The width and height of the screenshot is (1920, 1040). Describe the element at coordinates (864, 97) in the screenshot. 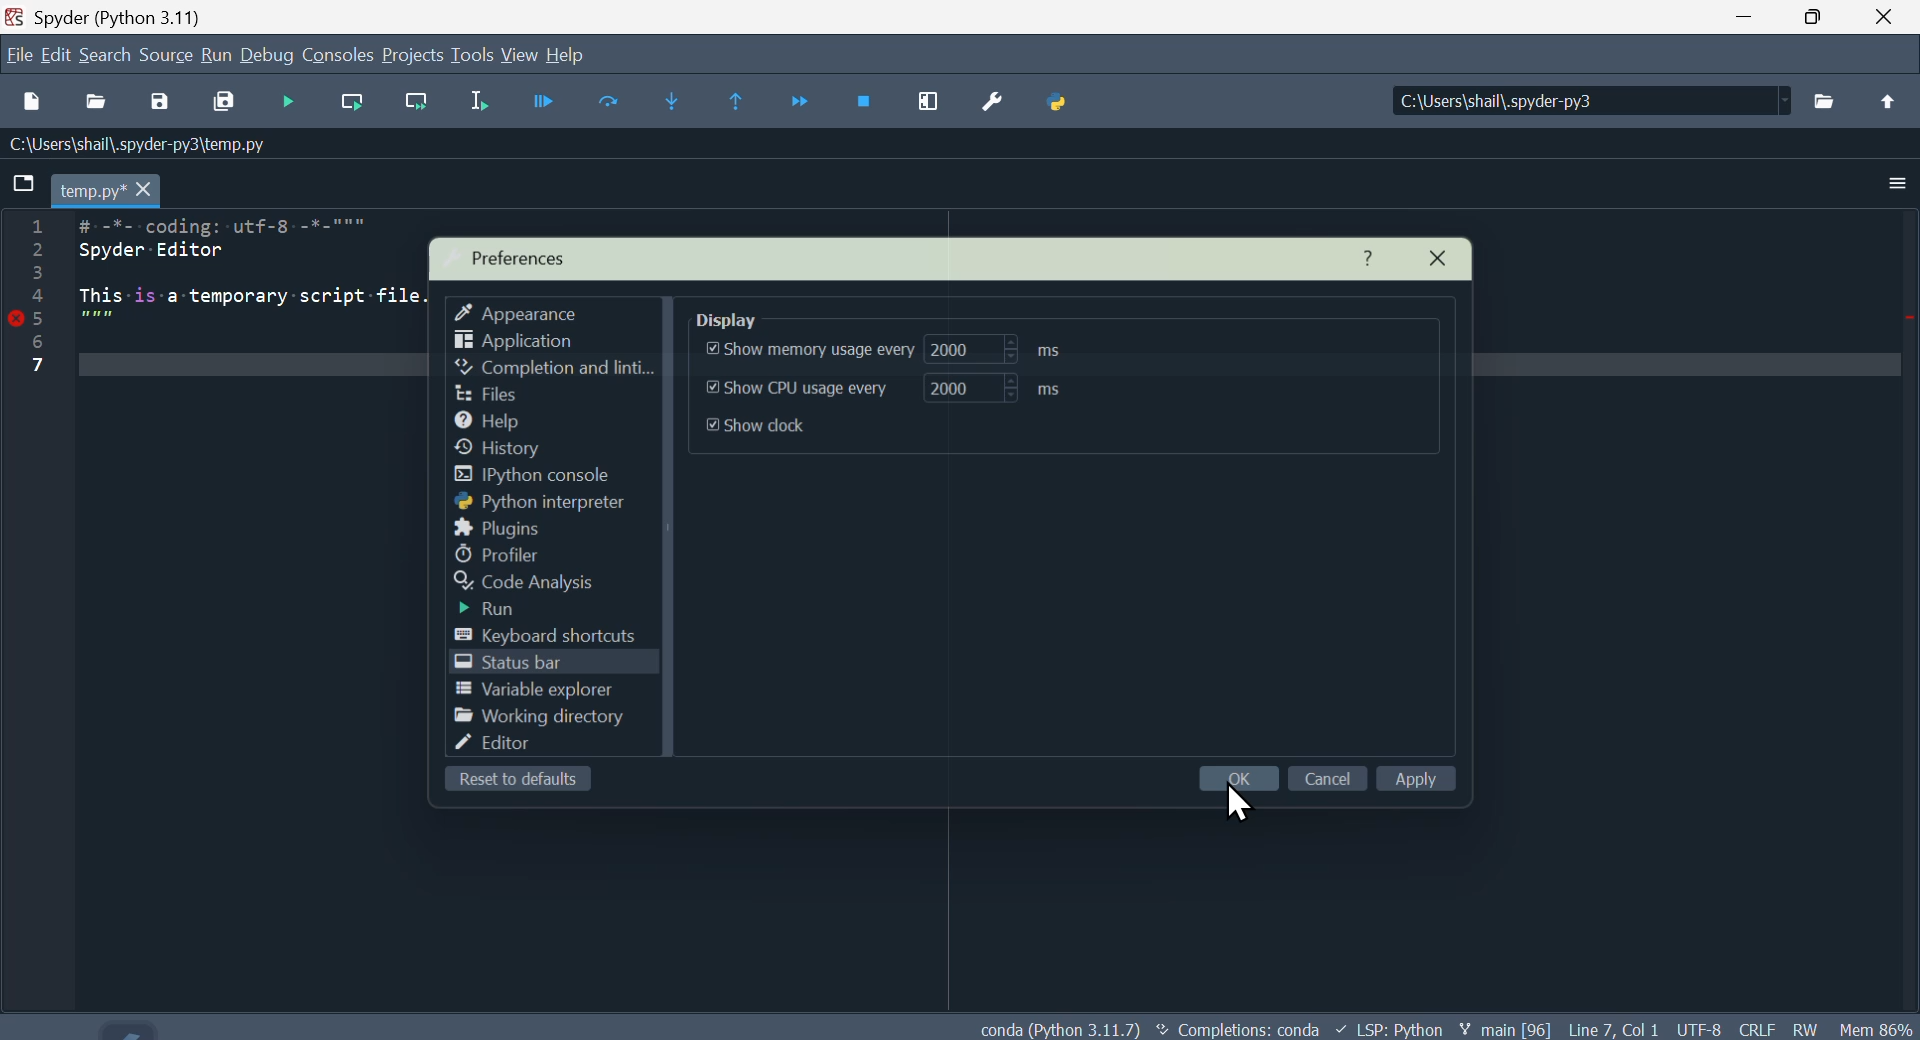

I see `Stop debugging` at that location.